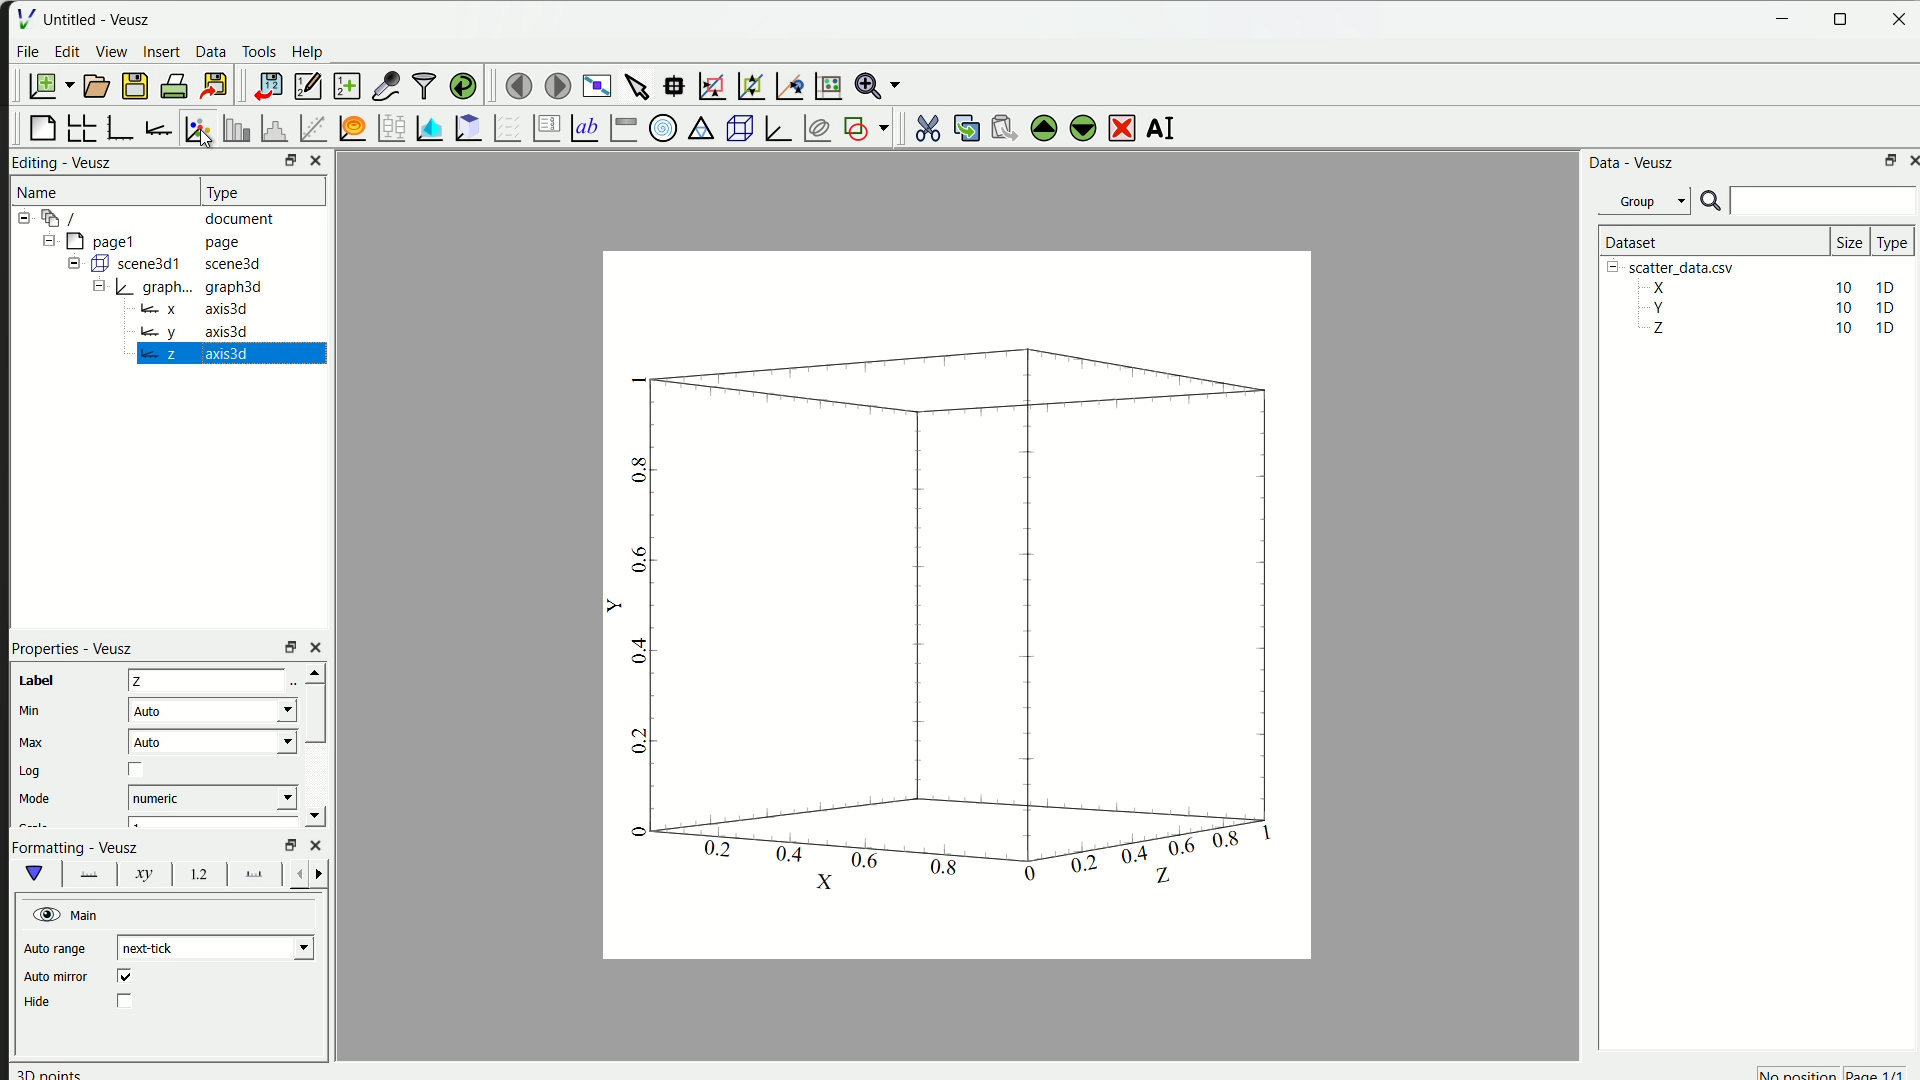 Image resolution: width=1920 pixels, height=1080 pixels. What do you see at coordinates (464, 84) in the screenshot?
I see `reload linked dataset` at bounding box center [464, 84].